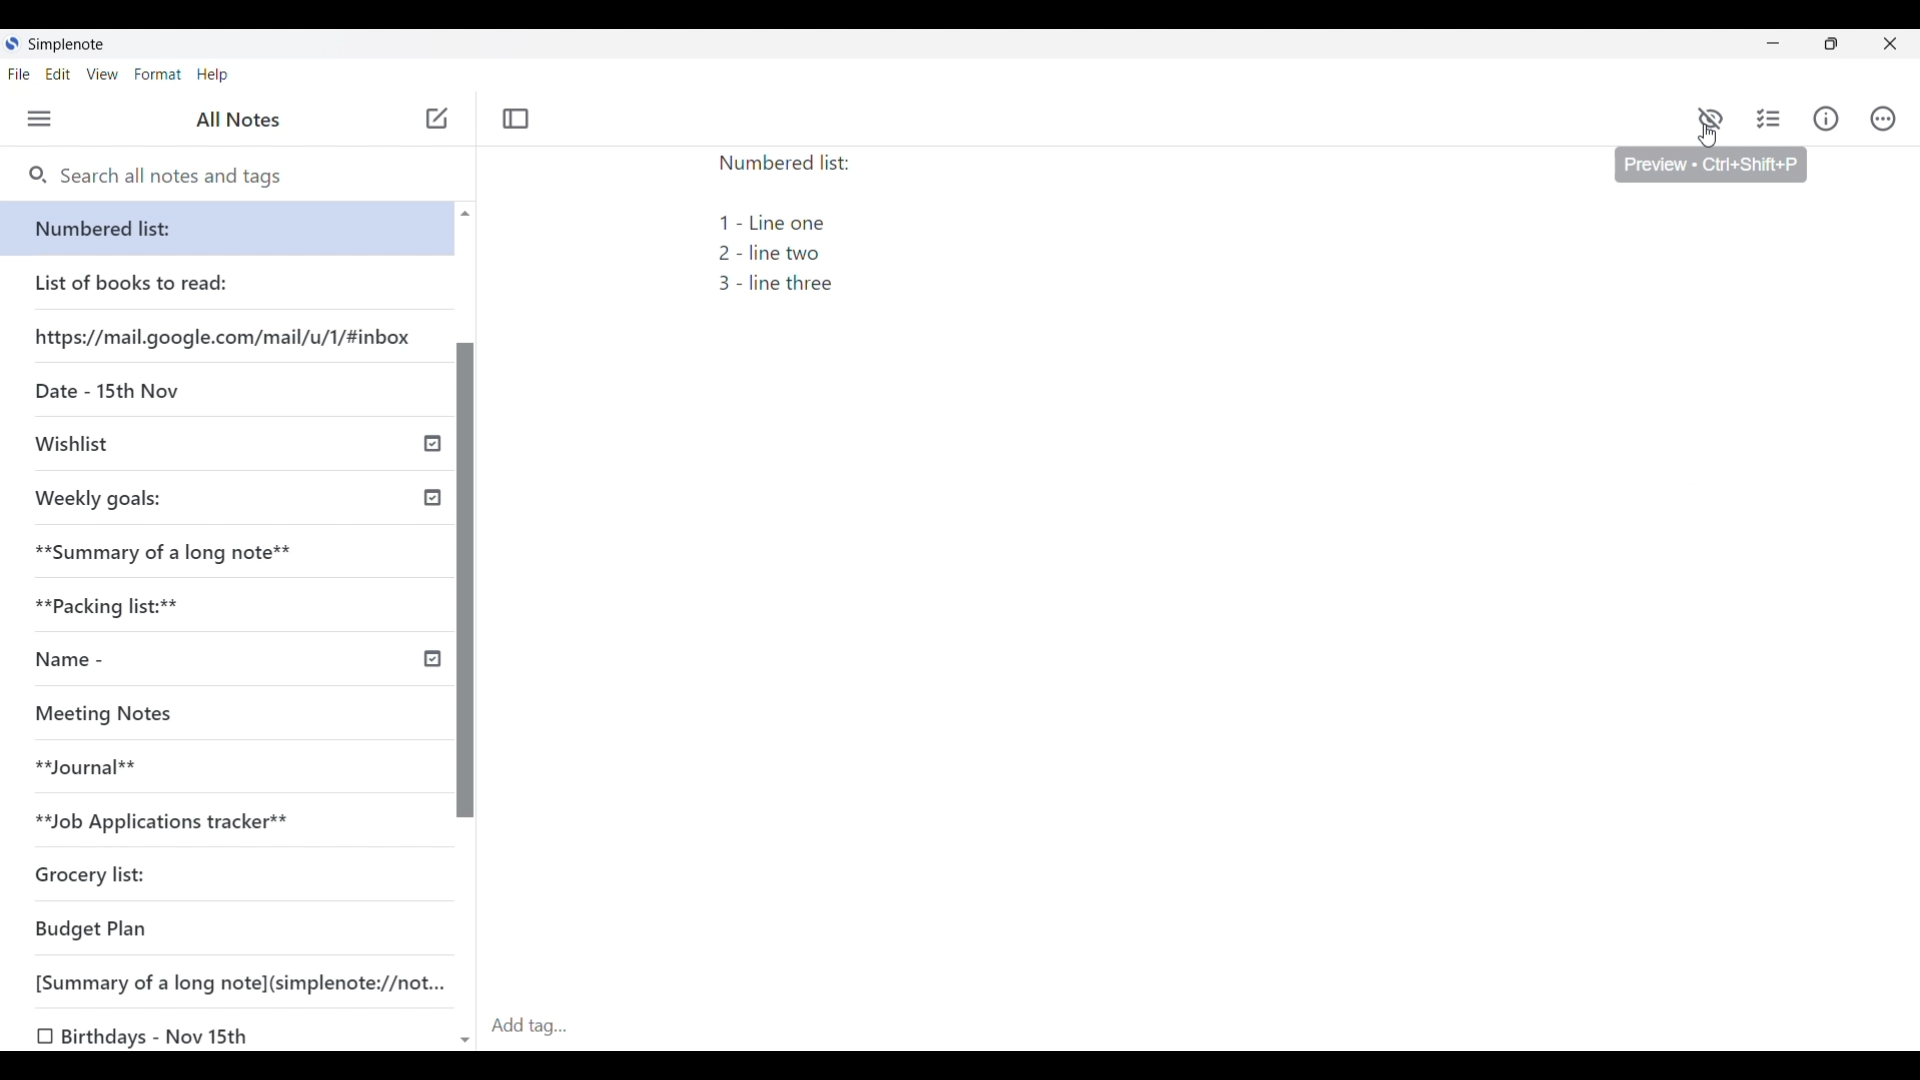  What do you see at coordinates (1708, 136) in the screenshot?
I see `Cursor clicking on Markdown preview` at bounding box center [1708, 136].